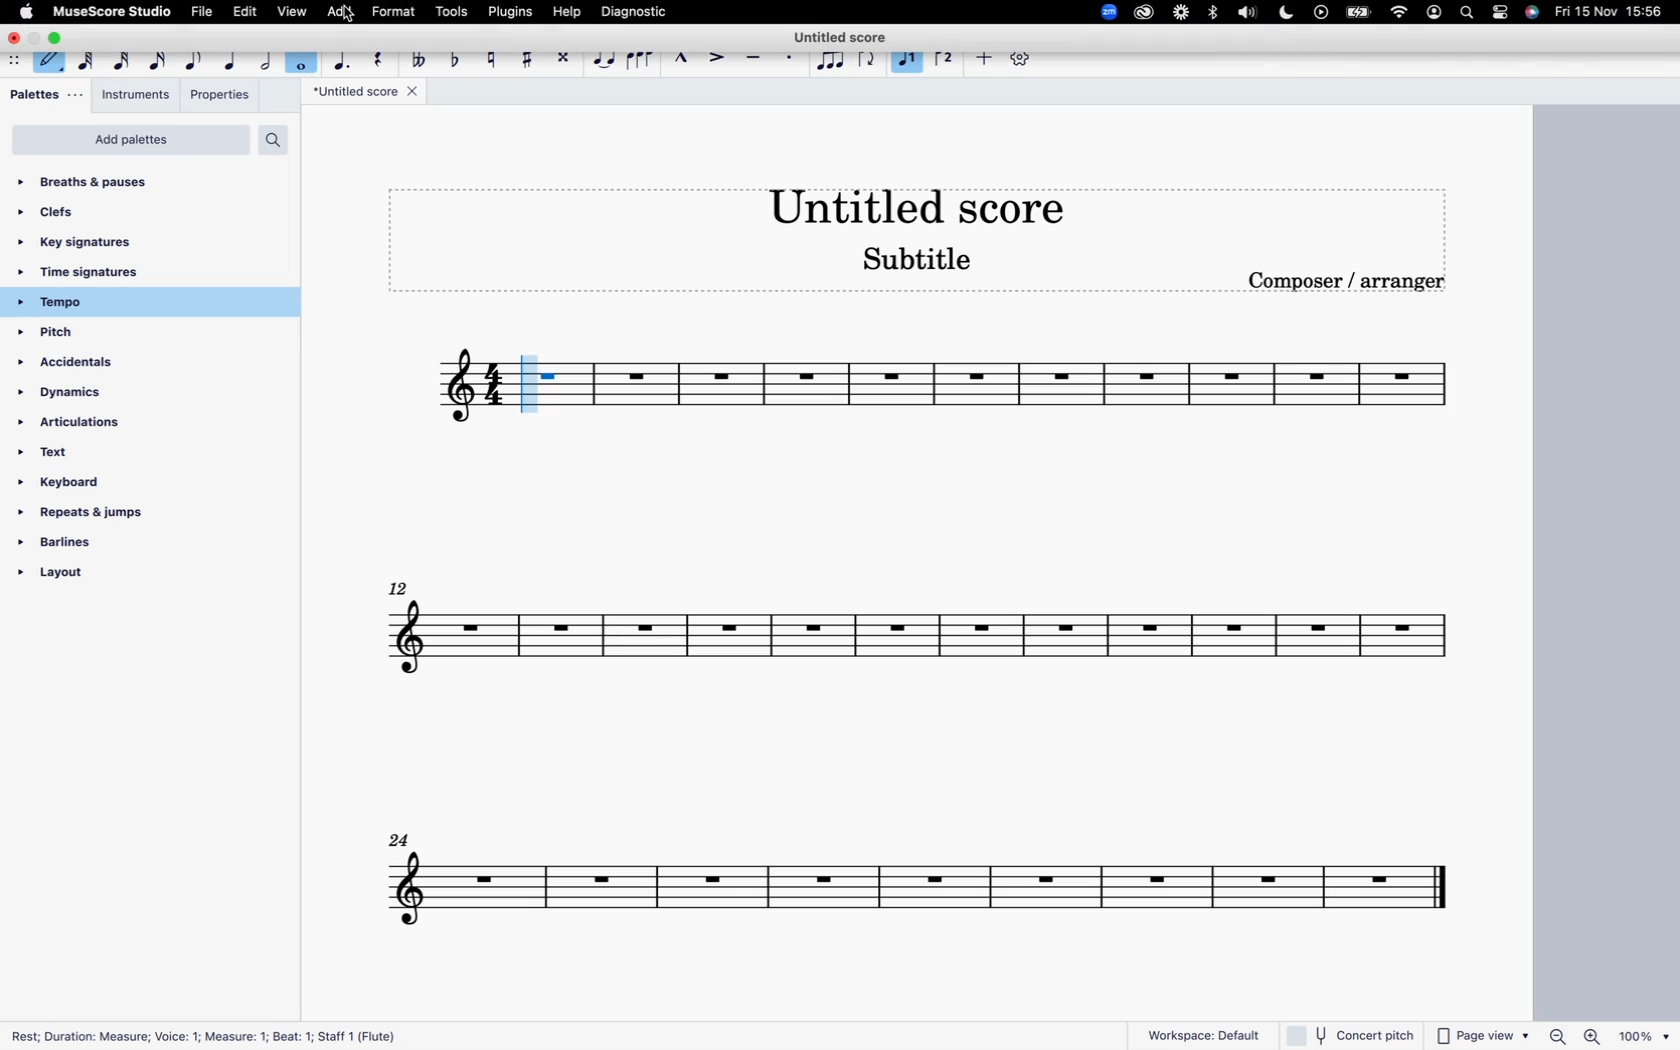  I want to click on profile, so click(1433, 14).